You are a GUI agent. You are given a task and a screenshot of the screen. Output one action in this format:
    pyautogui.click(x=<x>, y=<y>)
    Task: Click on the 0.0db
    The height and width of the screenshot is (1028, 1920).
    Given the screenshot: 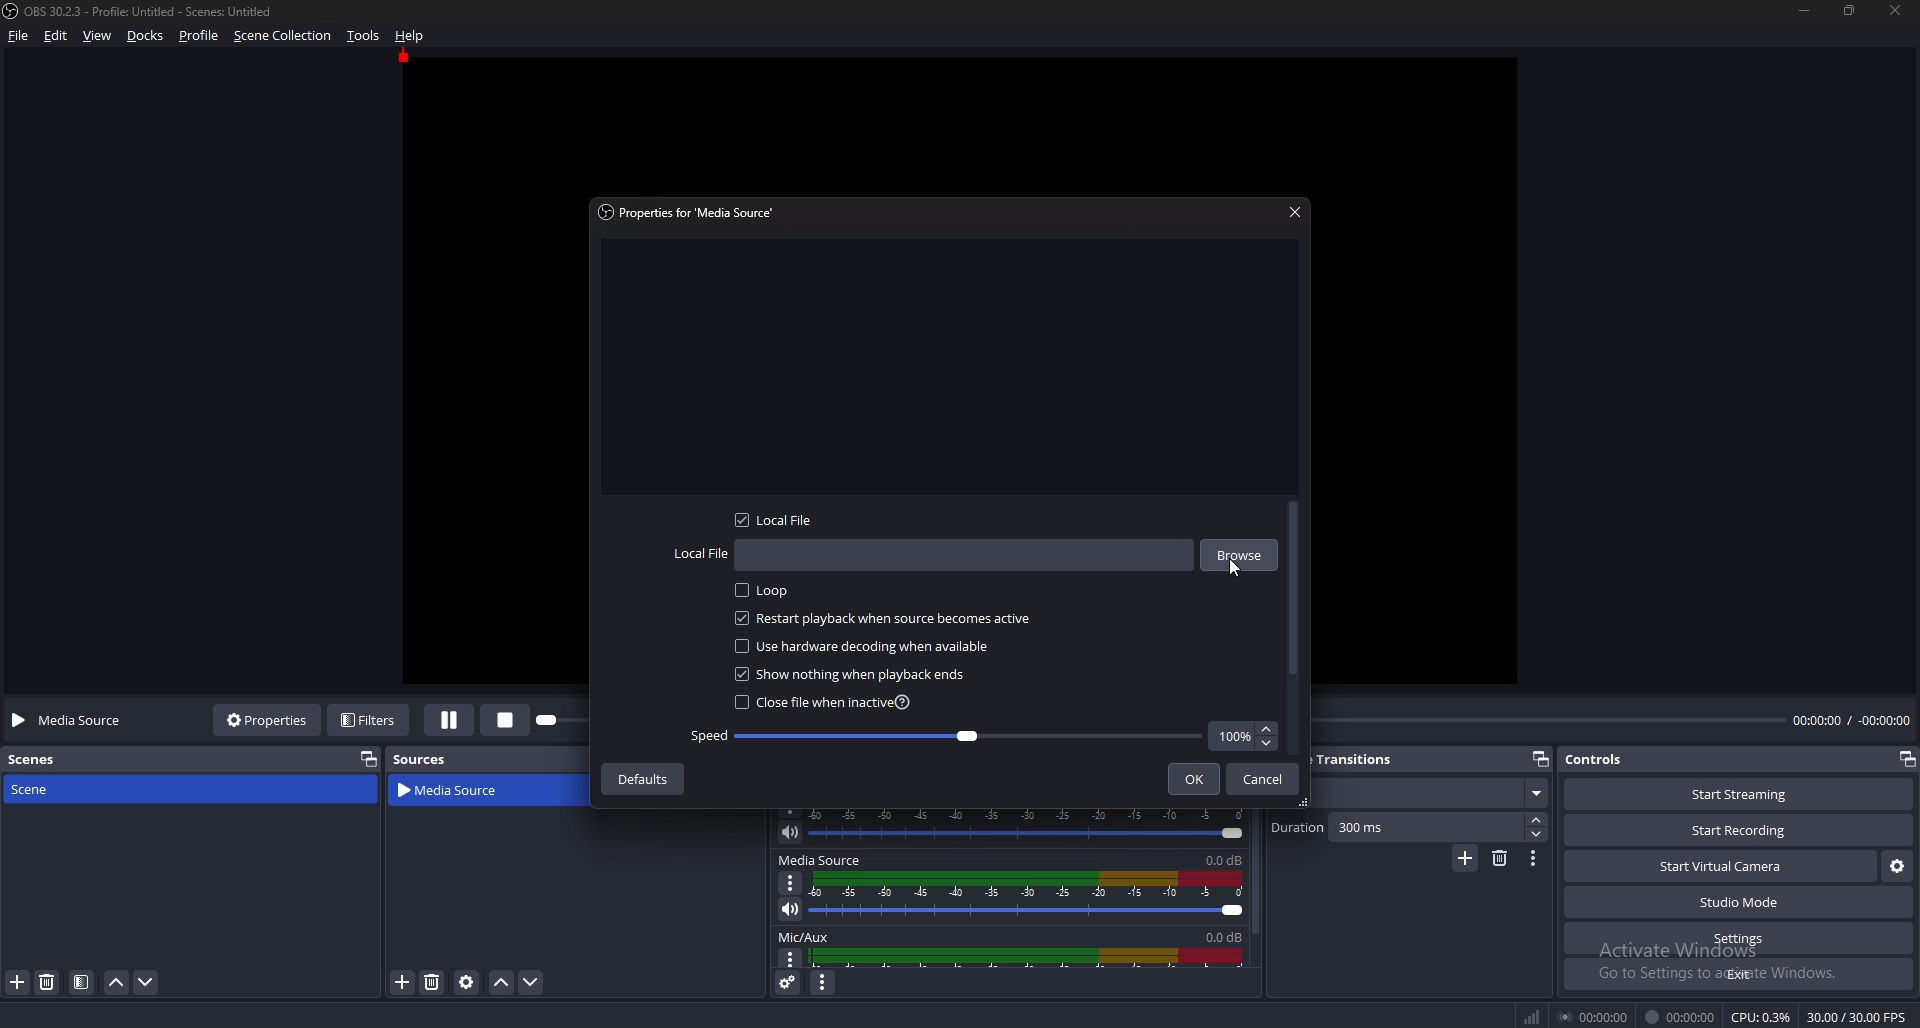 What is the action you would take?
    pyautogui.click(x=1219, y=934)
    